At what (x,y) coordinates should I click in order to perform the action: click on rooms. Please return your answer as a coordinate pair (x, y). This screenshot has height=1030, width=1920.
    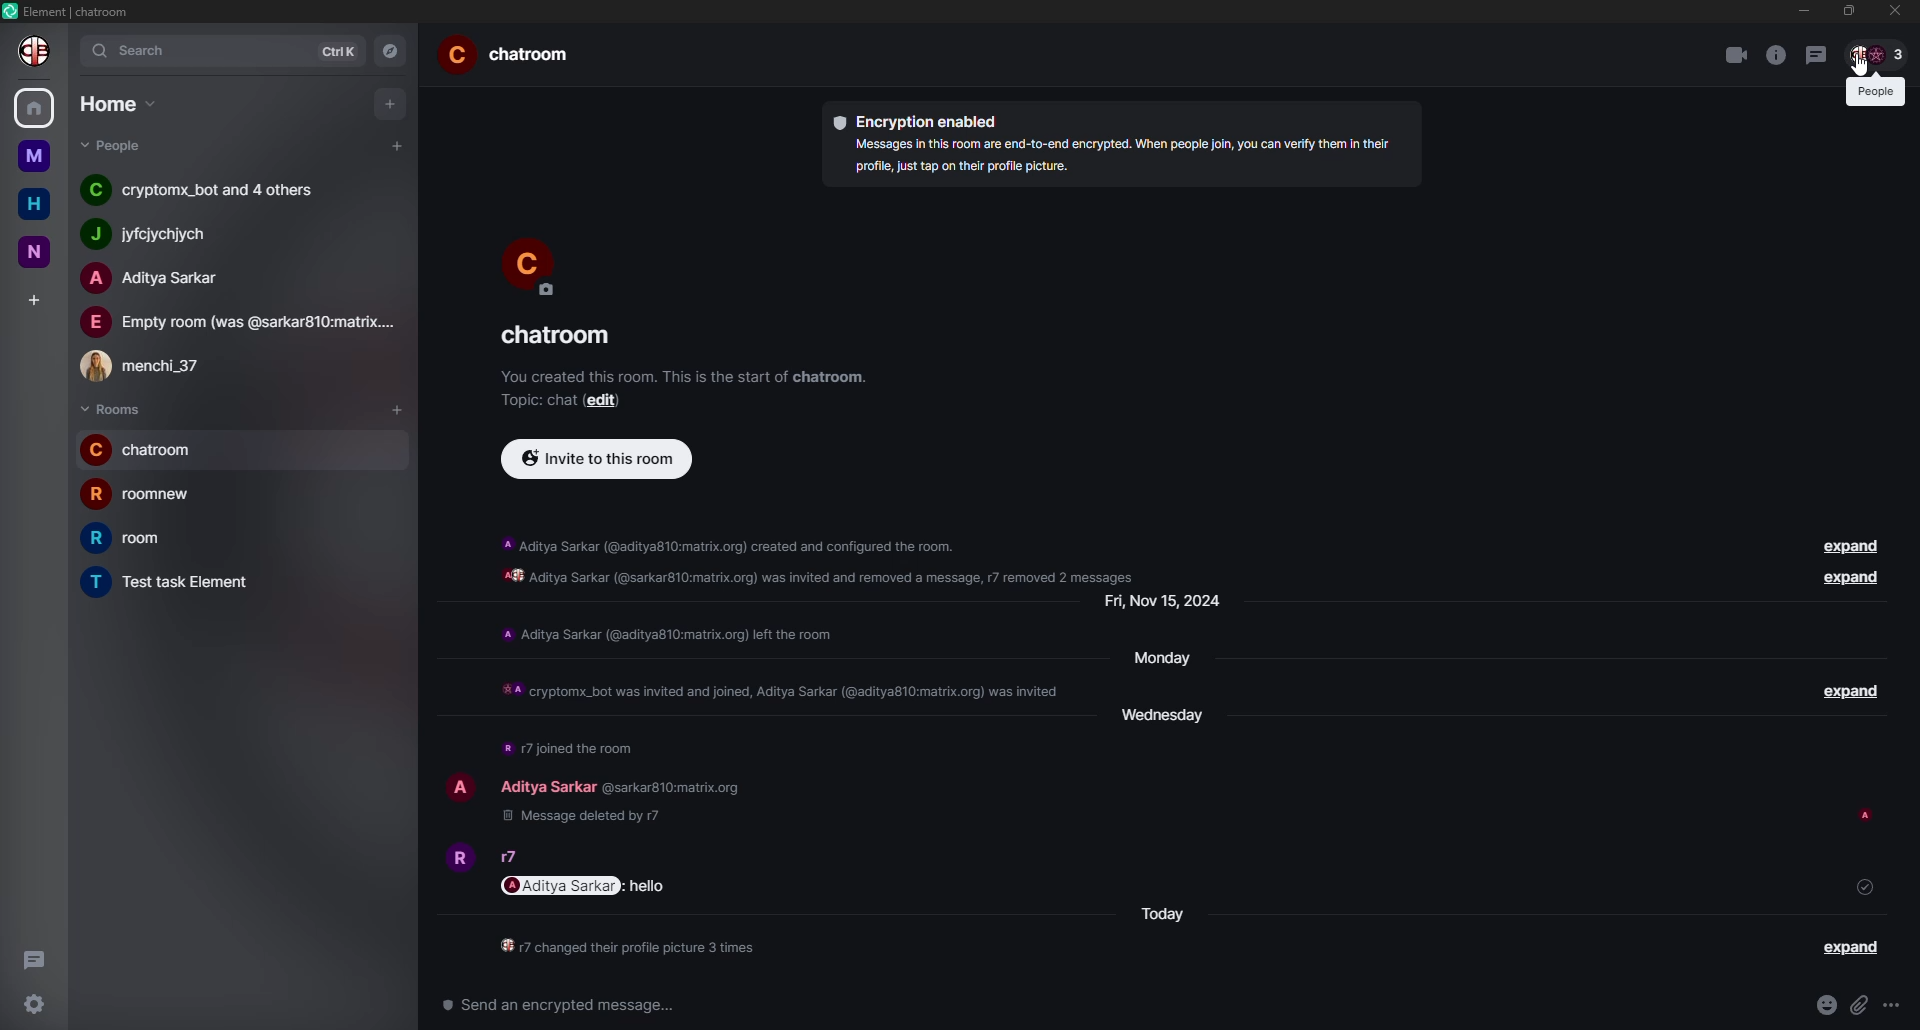
    Looking at the image, I should click on (112, 410).